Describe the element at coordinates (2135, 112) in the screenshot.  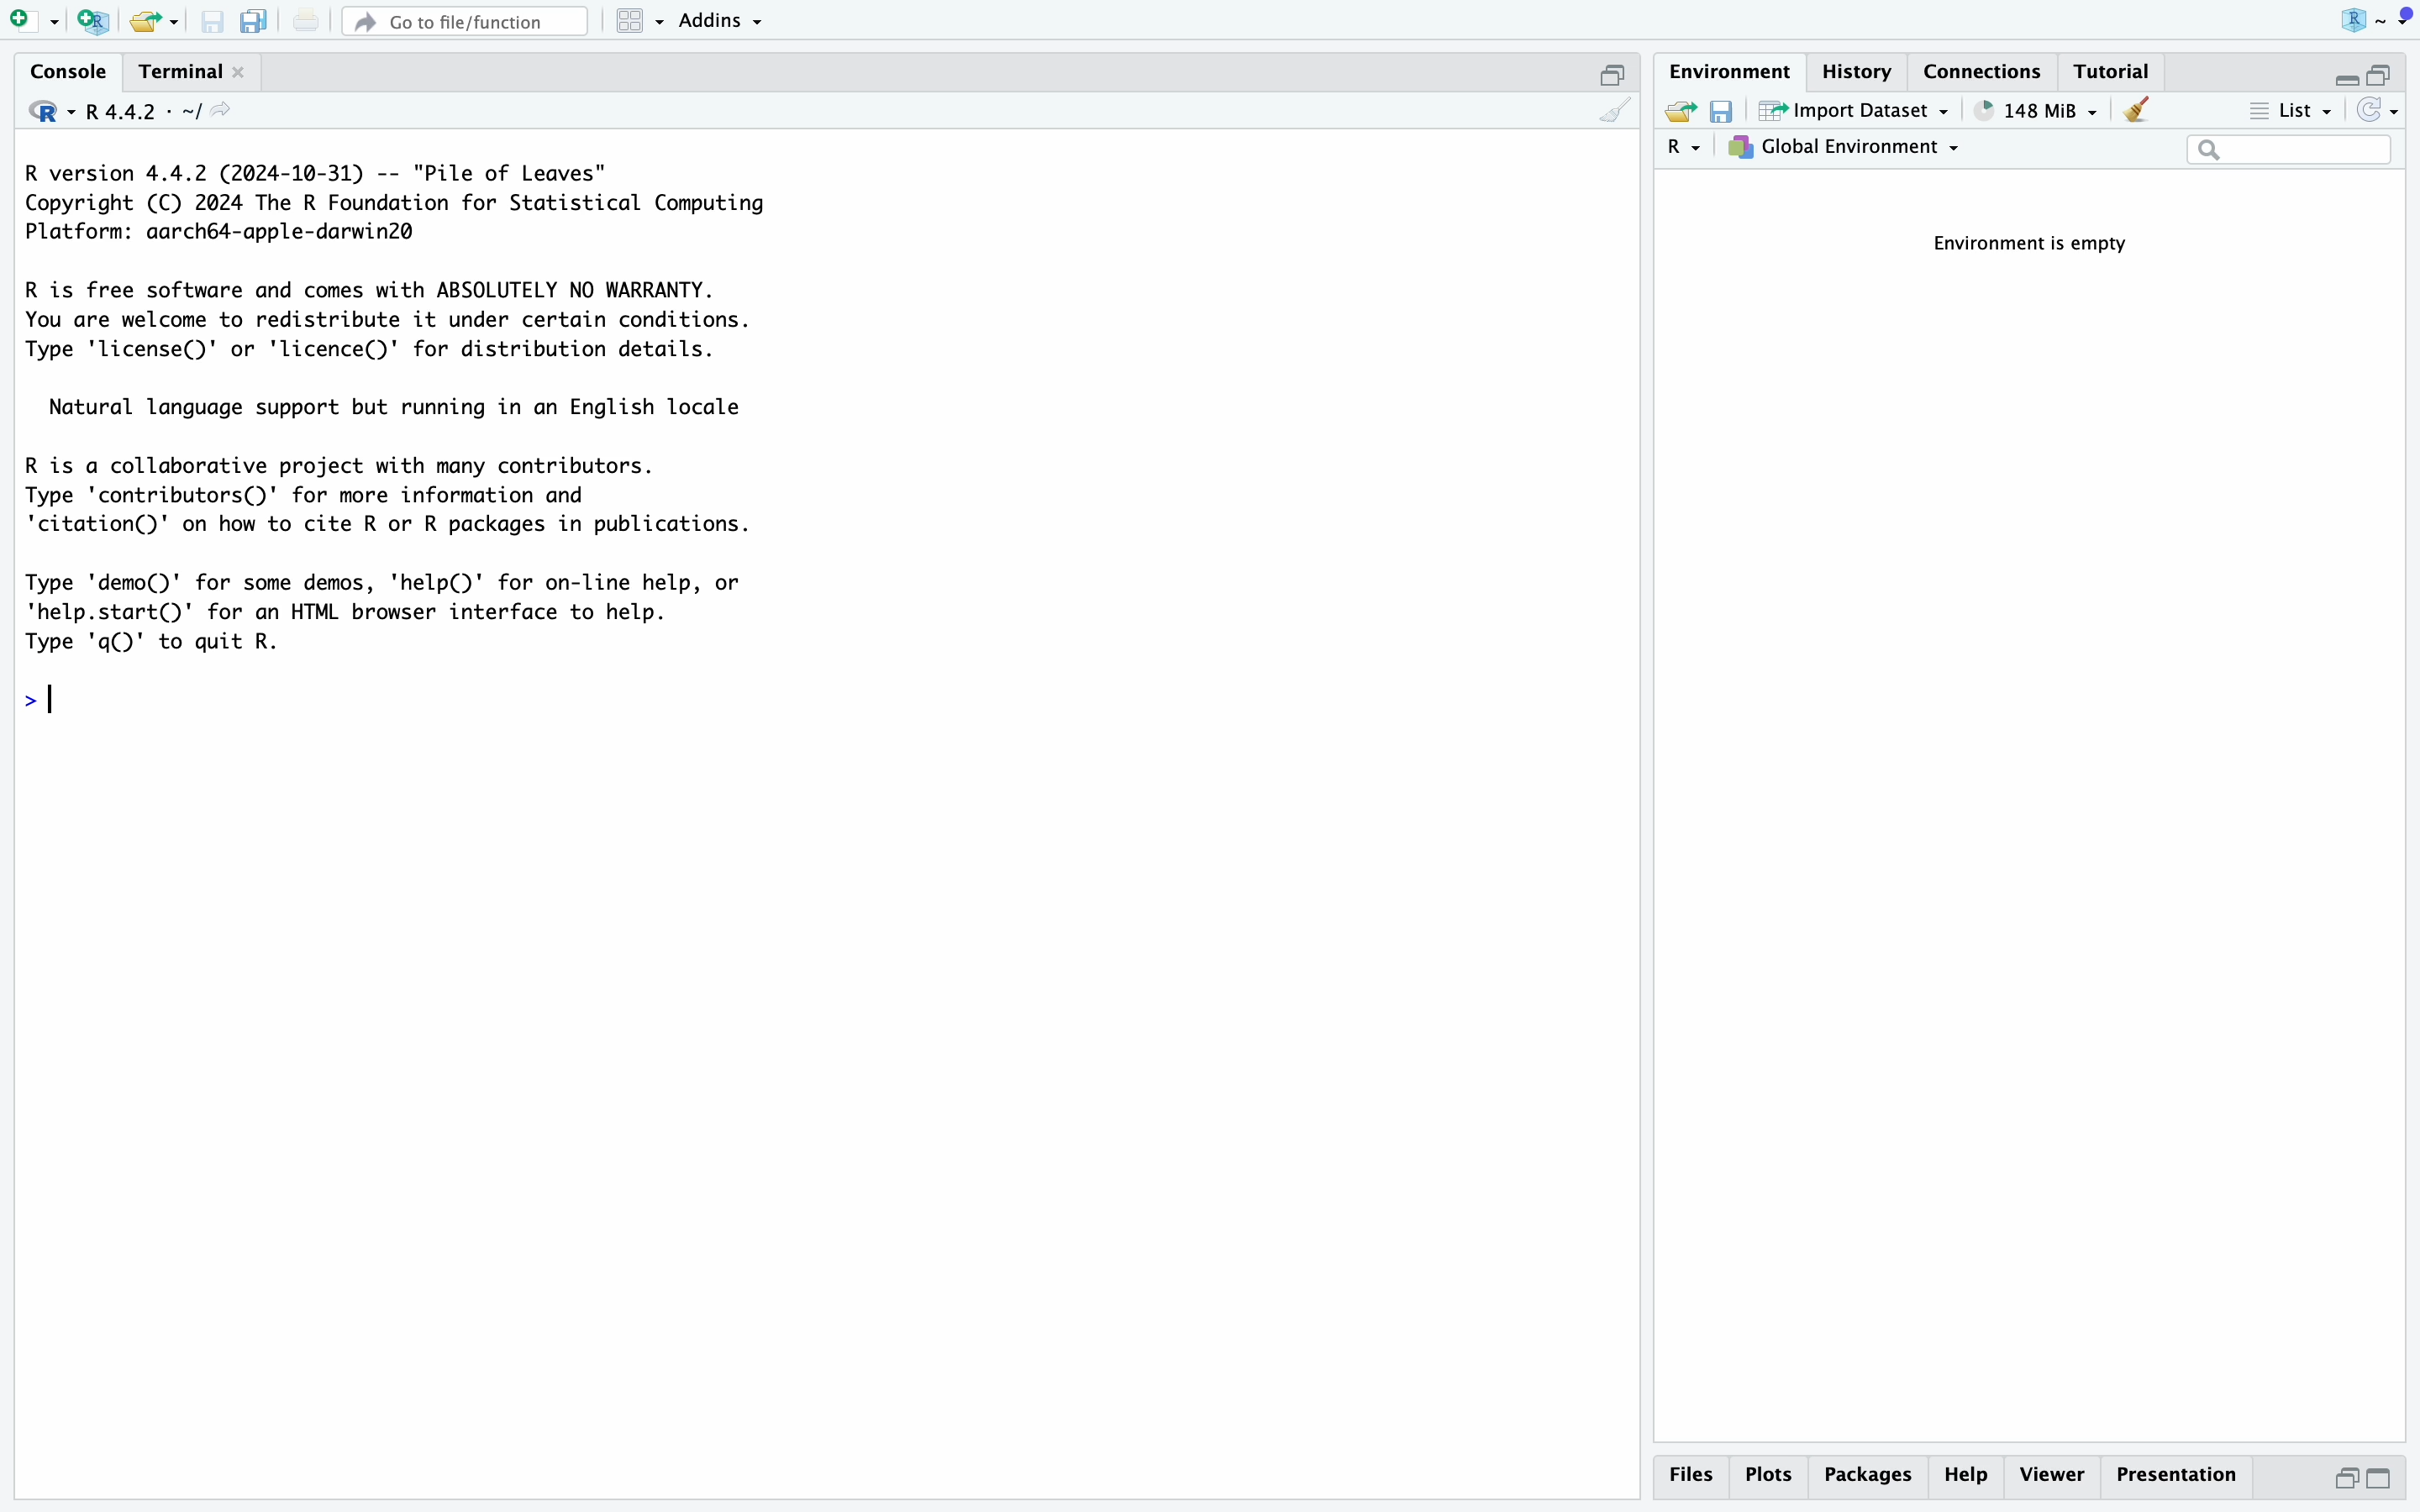
I see `clear objects from the workspace` at that location.